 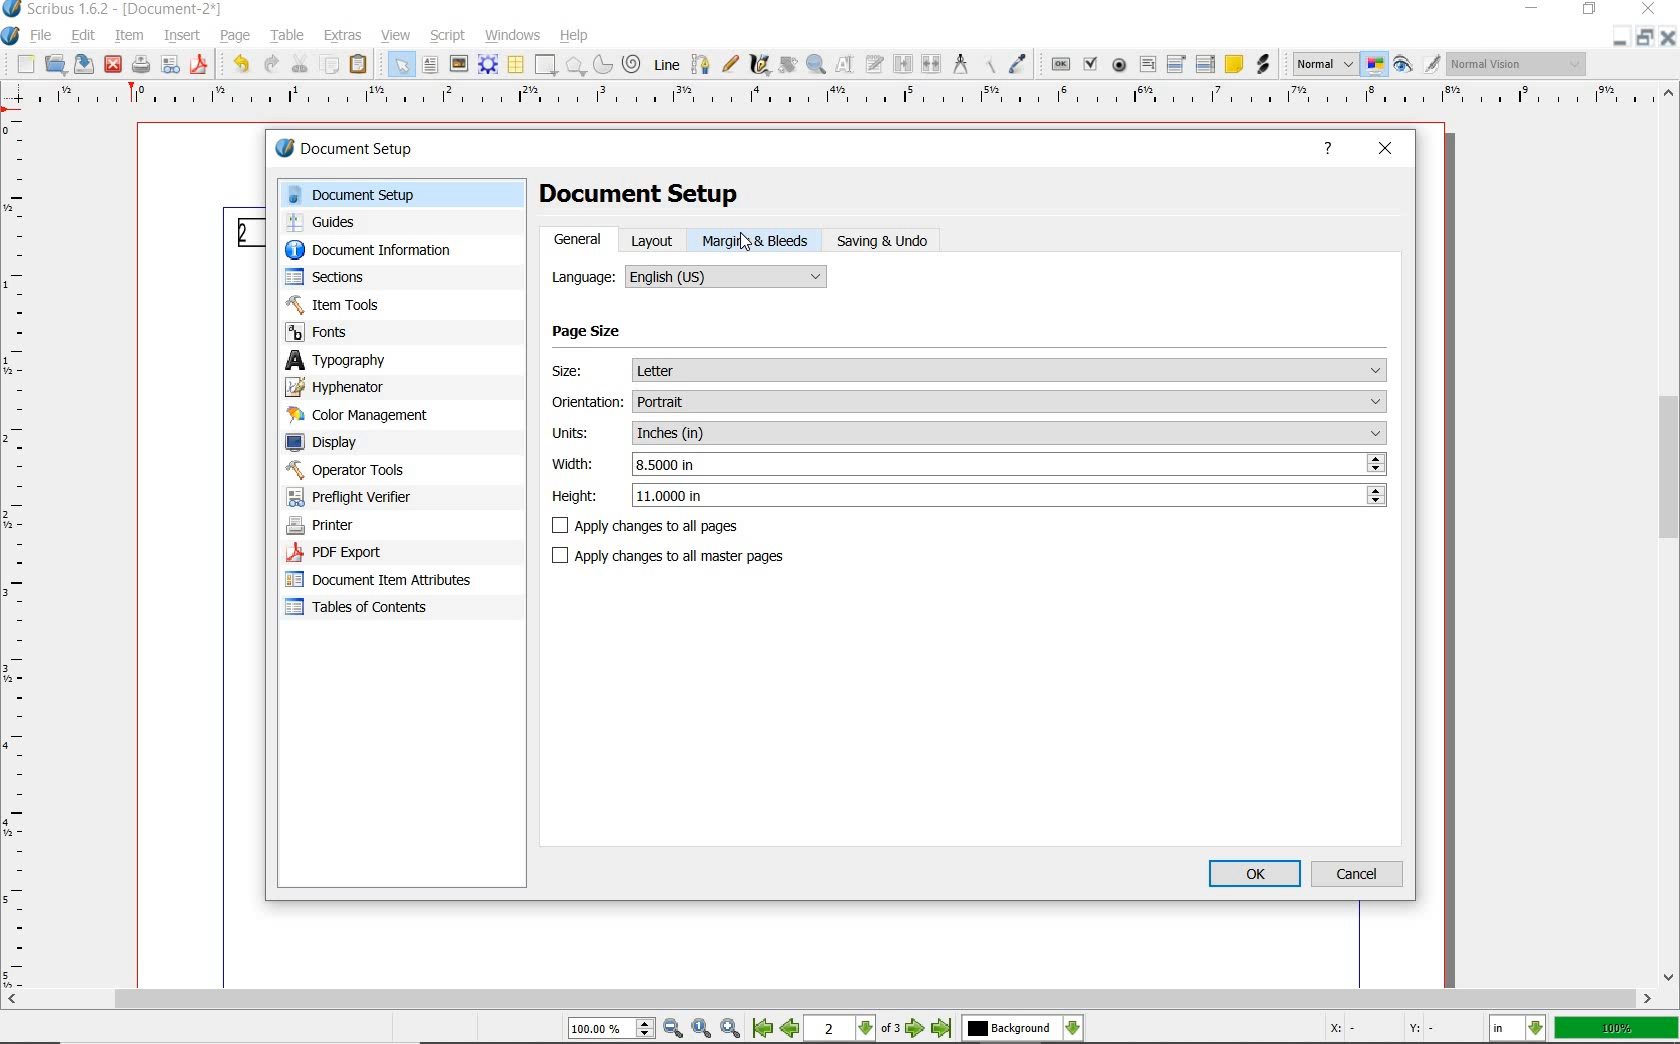 What do you see at coordinates (358, 67) in the screenshot?
I see `paste` at bounding box center [358, 67].